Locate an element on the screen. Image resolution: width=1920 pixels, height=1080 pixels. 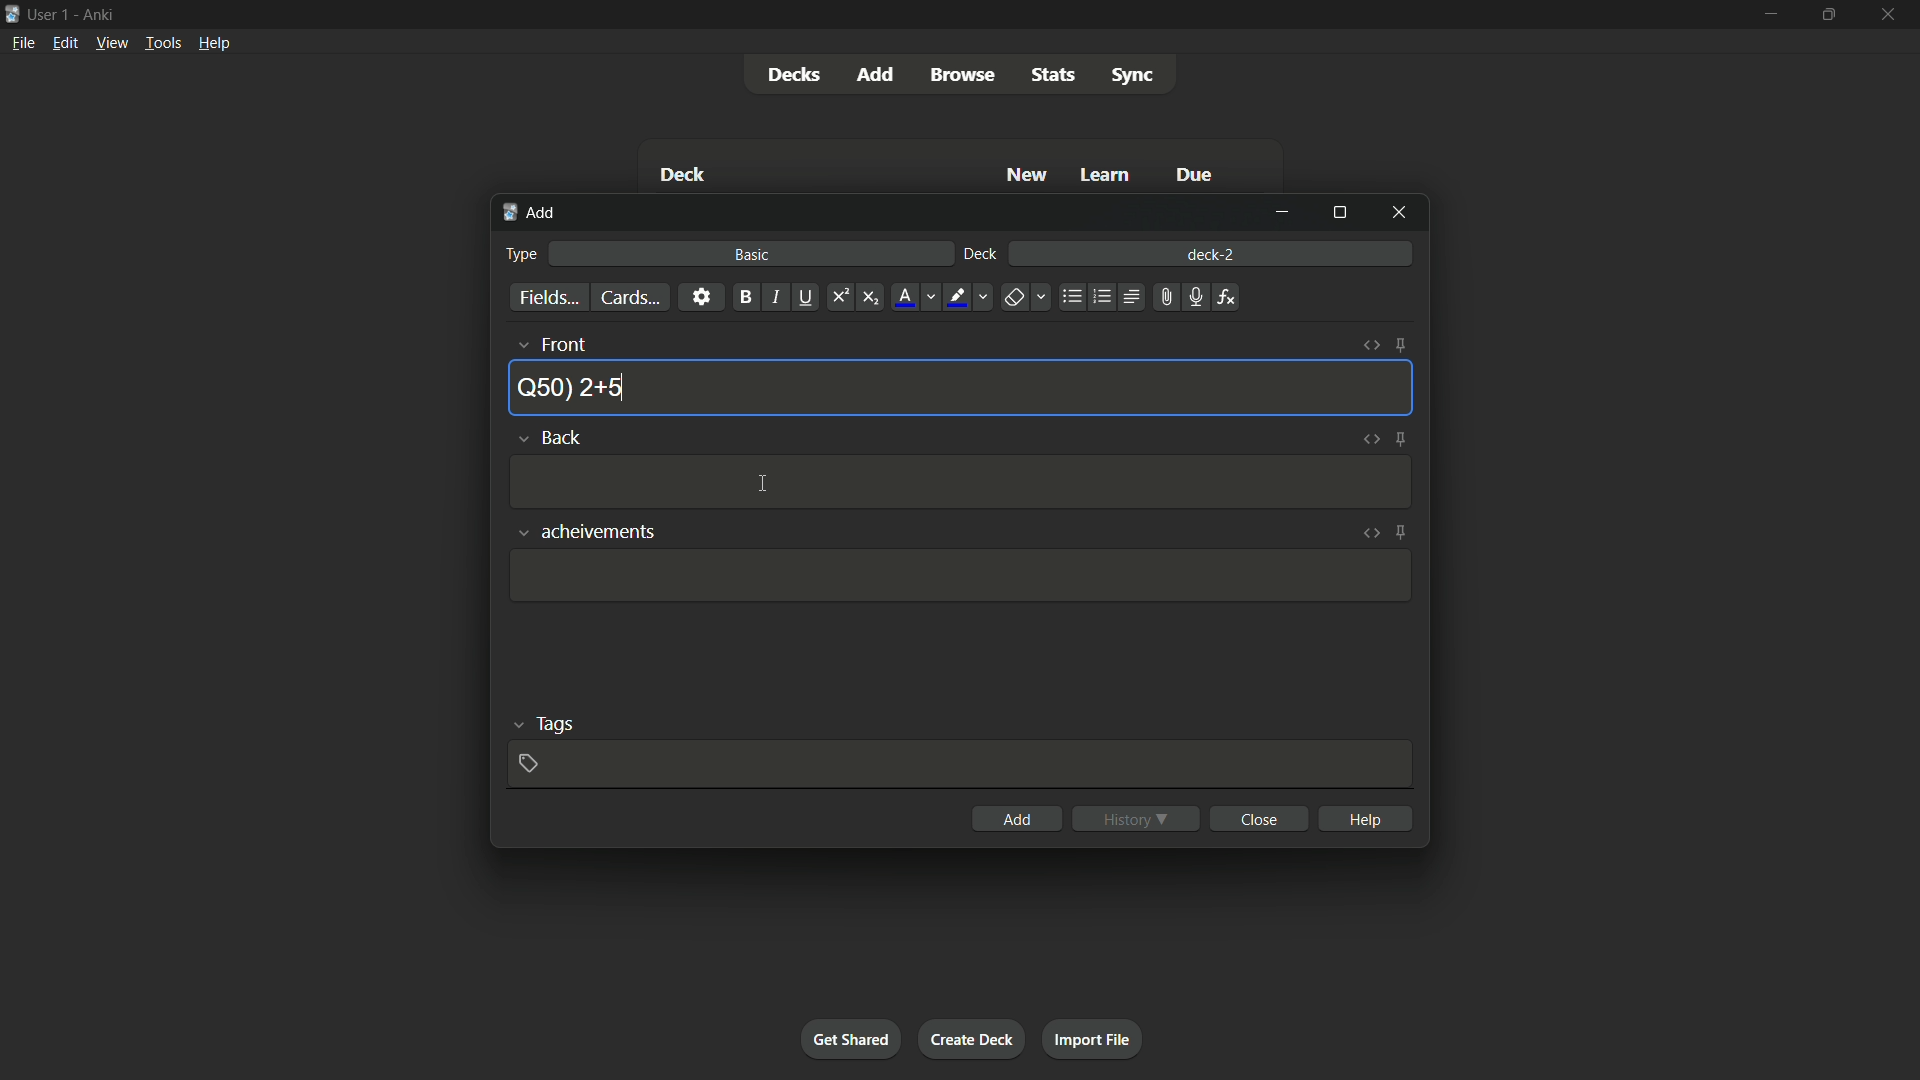
maximize is located at coordinates (1337, 214).